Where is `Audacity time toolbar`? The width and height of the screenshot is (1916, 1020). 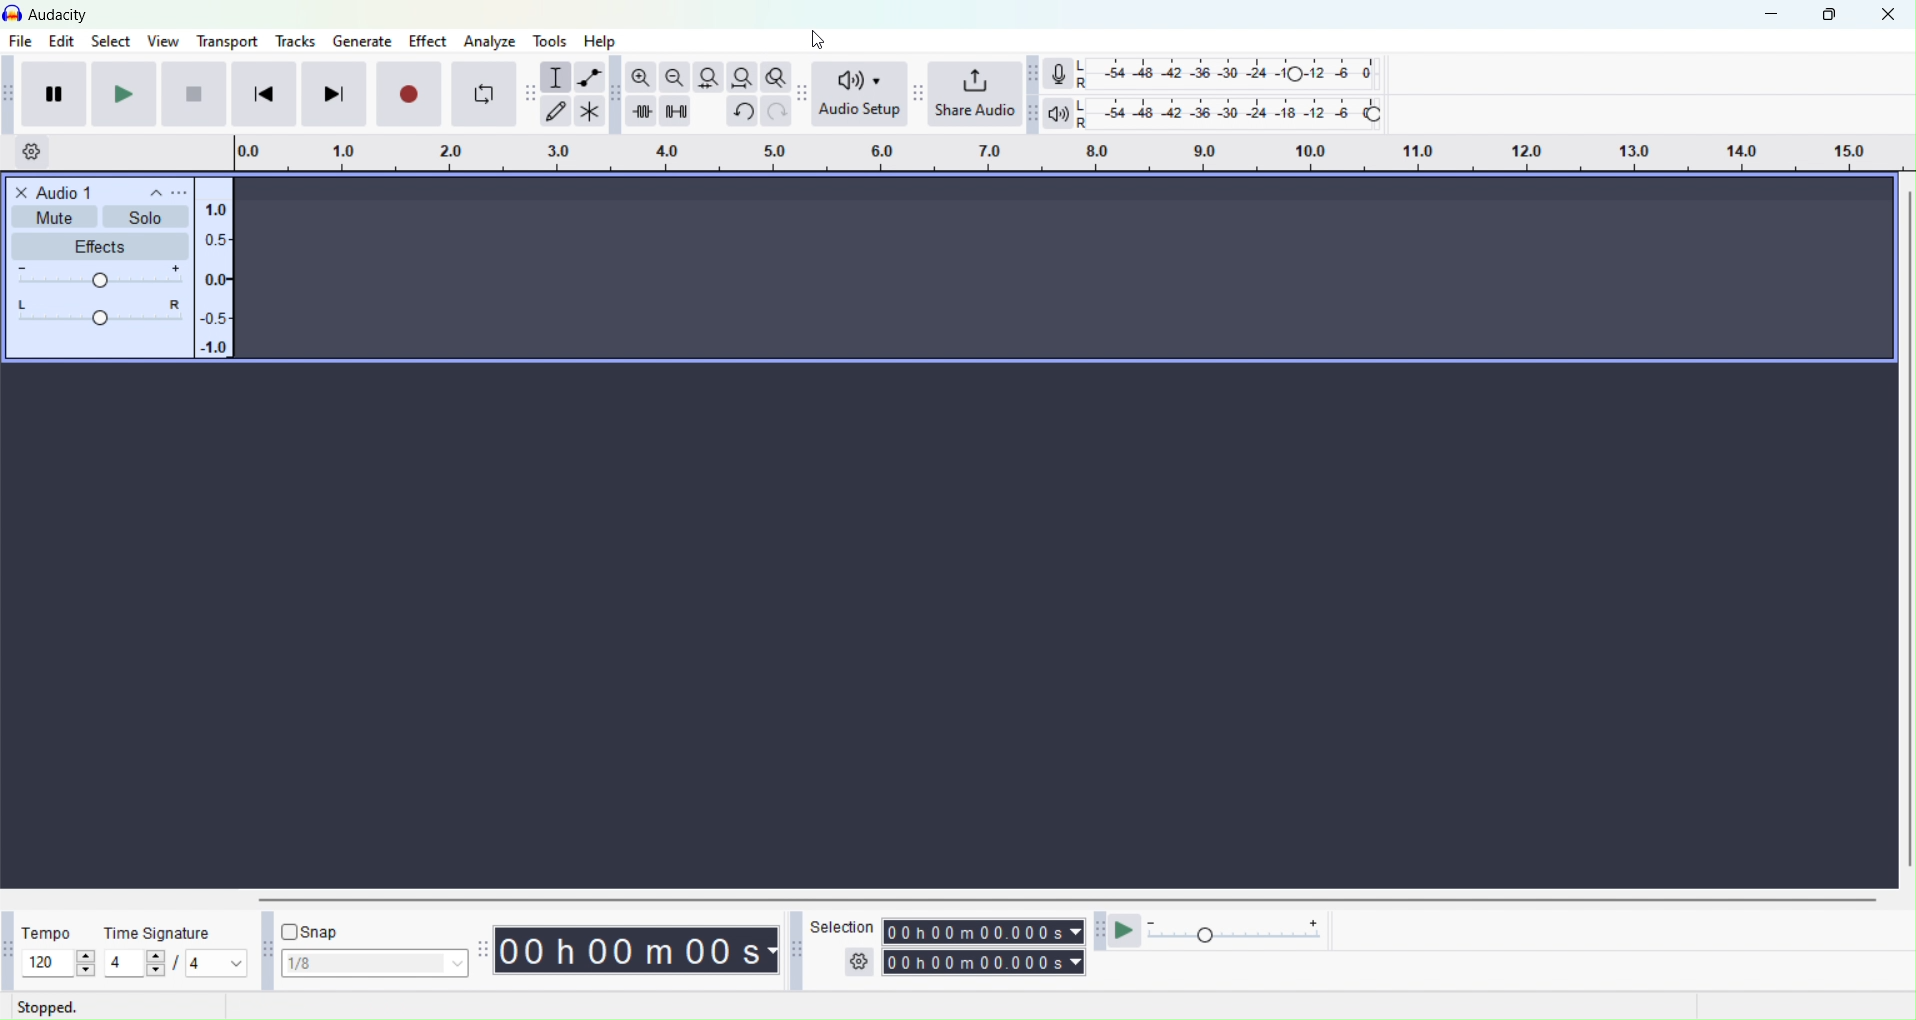 Audacity time toolbar is located at coordinates (482, 950).